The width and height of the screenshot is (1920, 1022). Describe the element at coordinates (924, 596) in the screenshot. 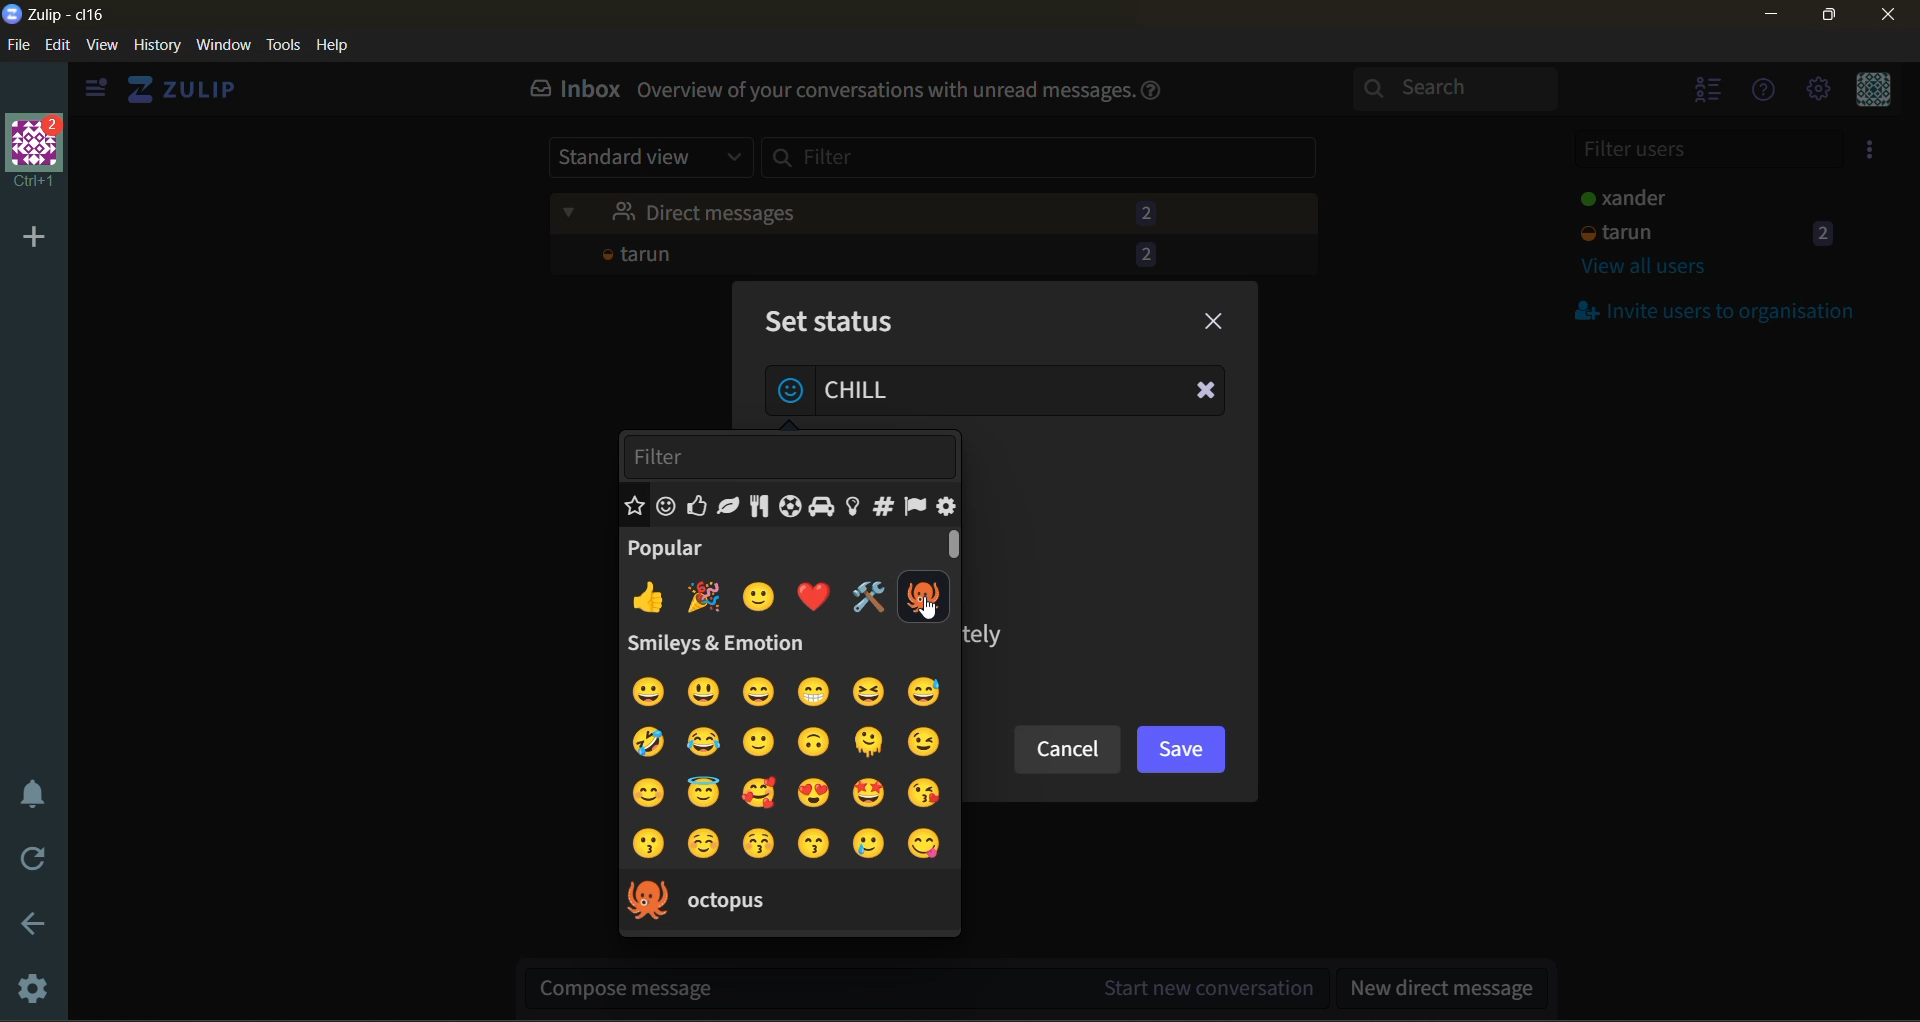

I see `emoji` at that location.